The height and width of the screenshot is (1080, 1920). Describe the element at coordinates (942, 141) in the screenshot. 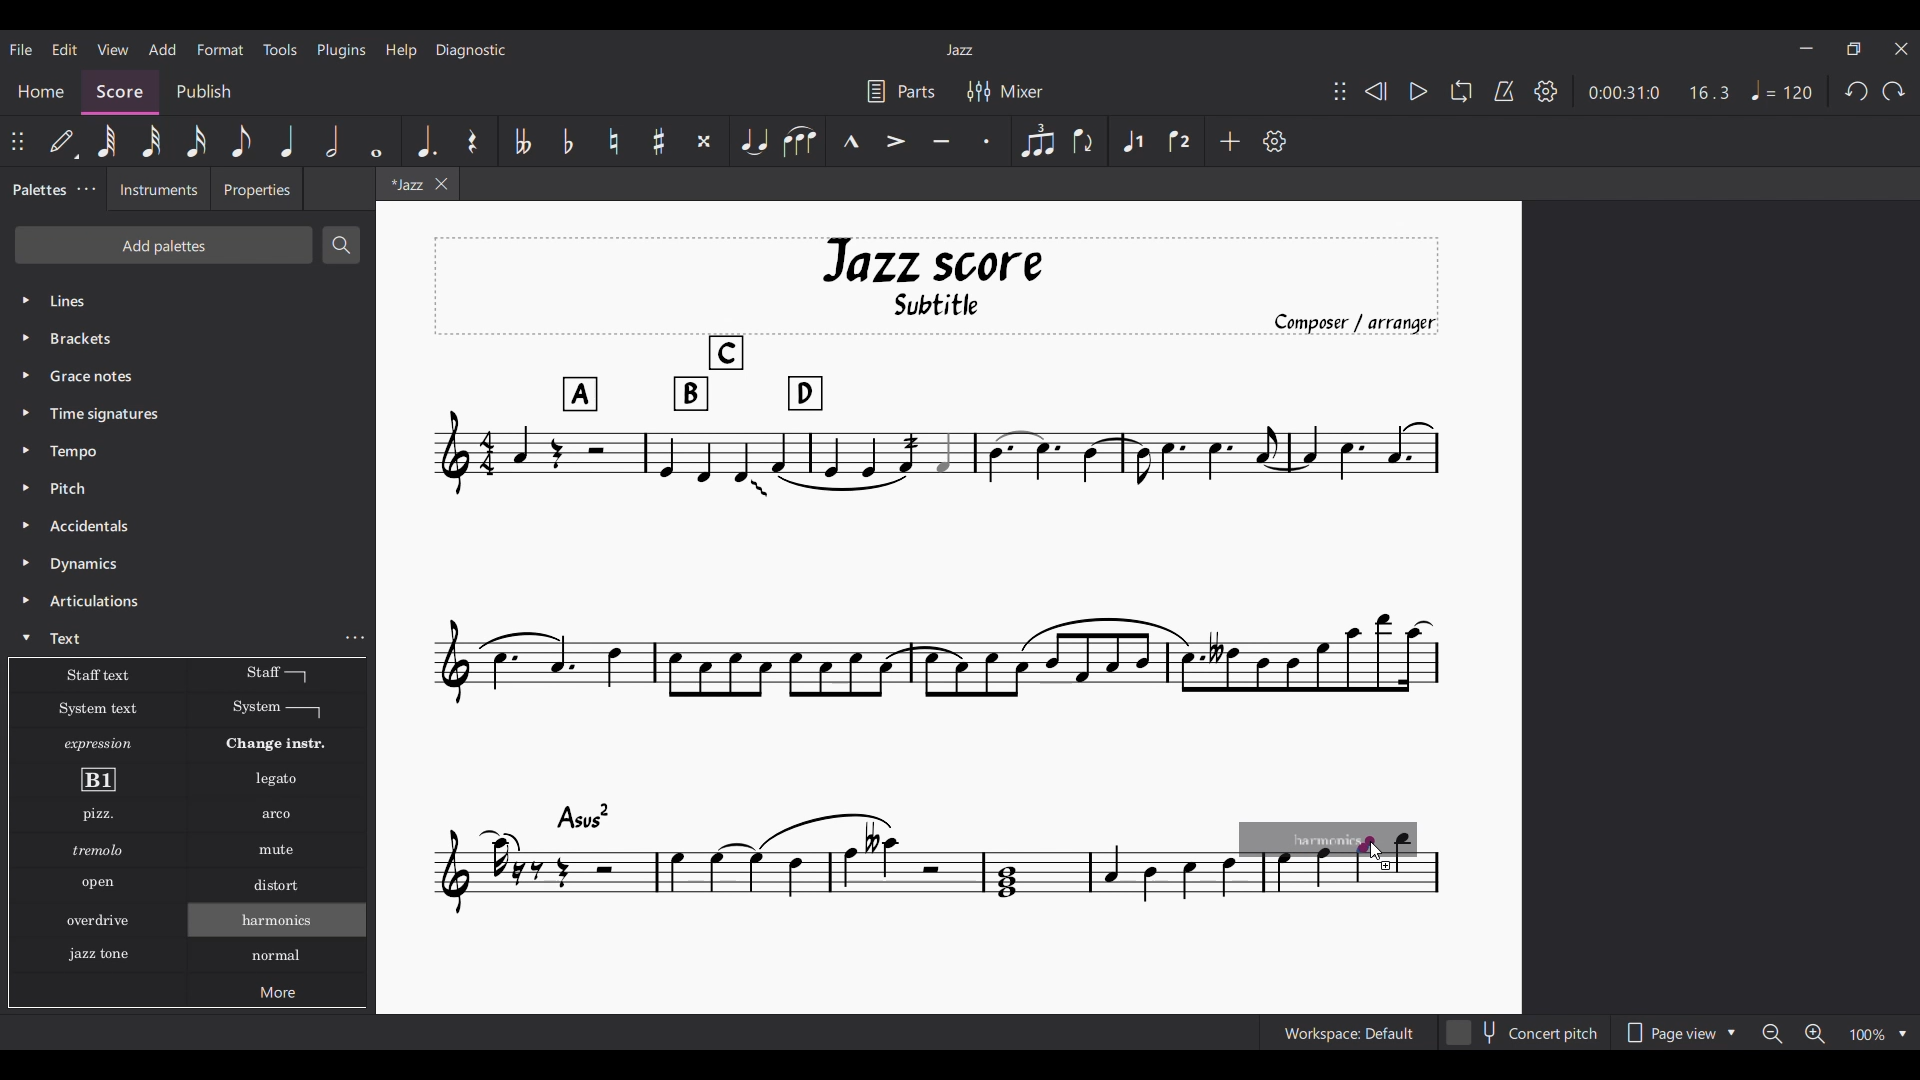

I see `Tenuto` at that location.